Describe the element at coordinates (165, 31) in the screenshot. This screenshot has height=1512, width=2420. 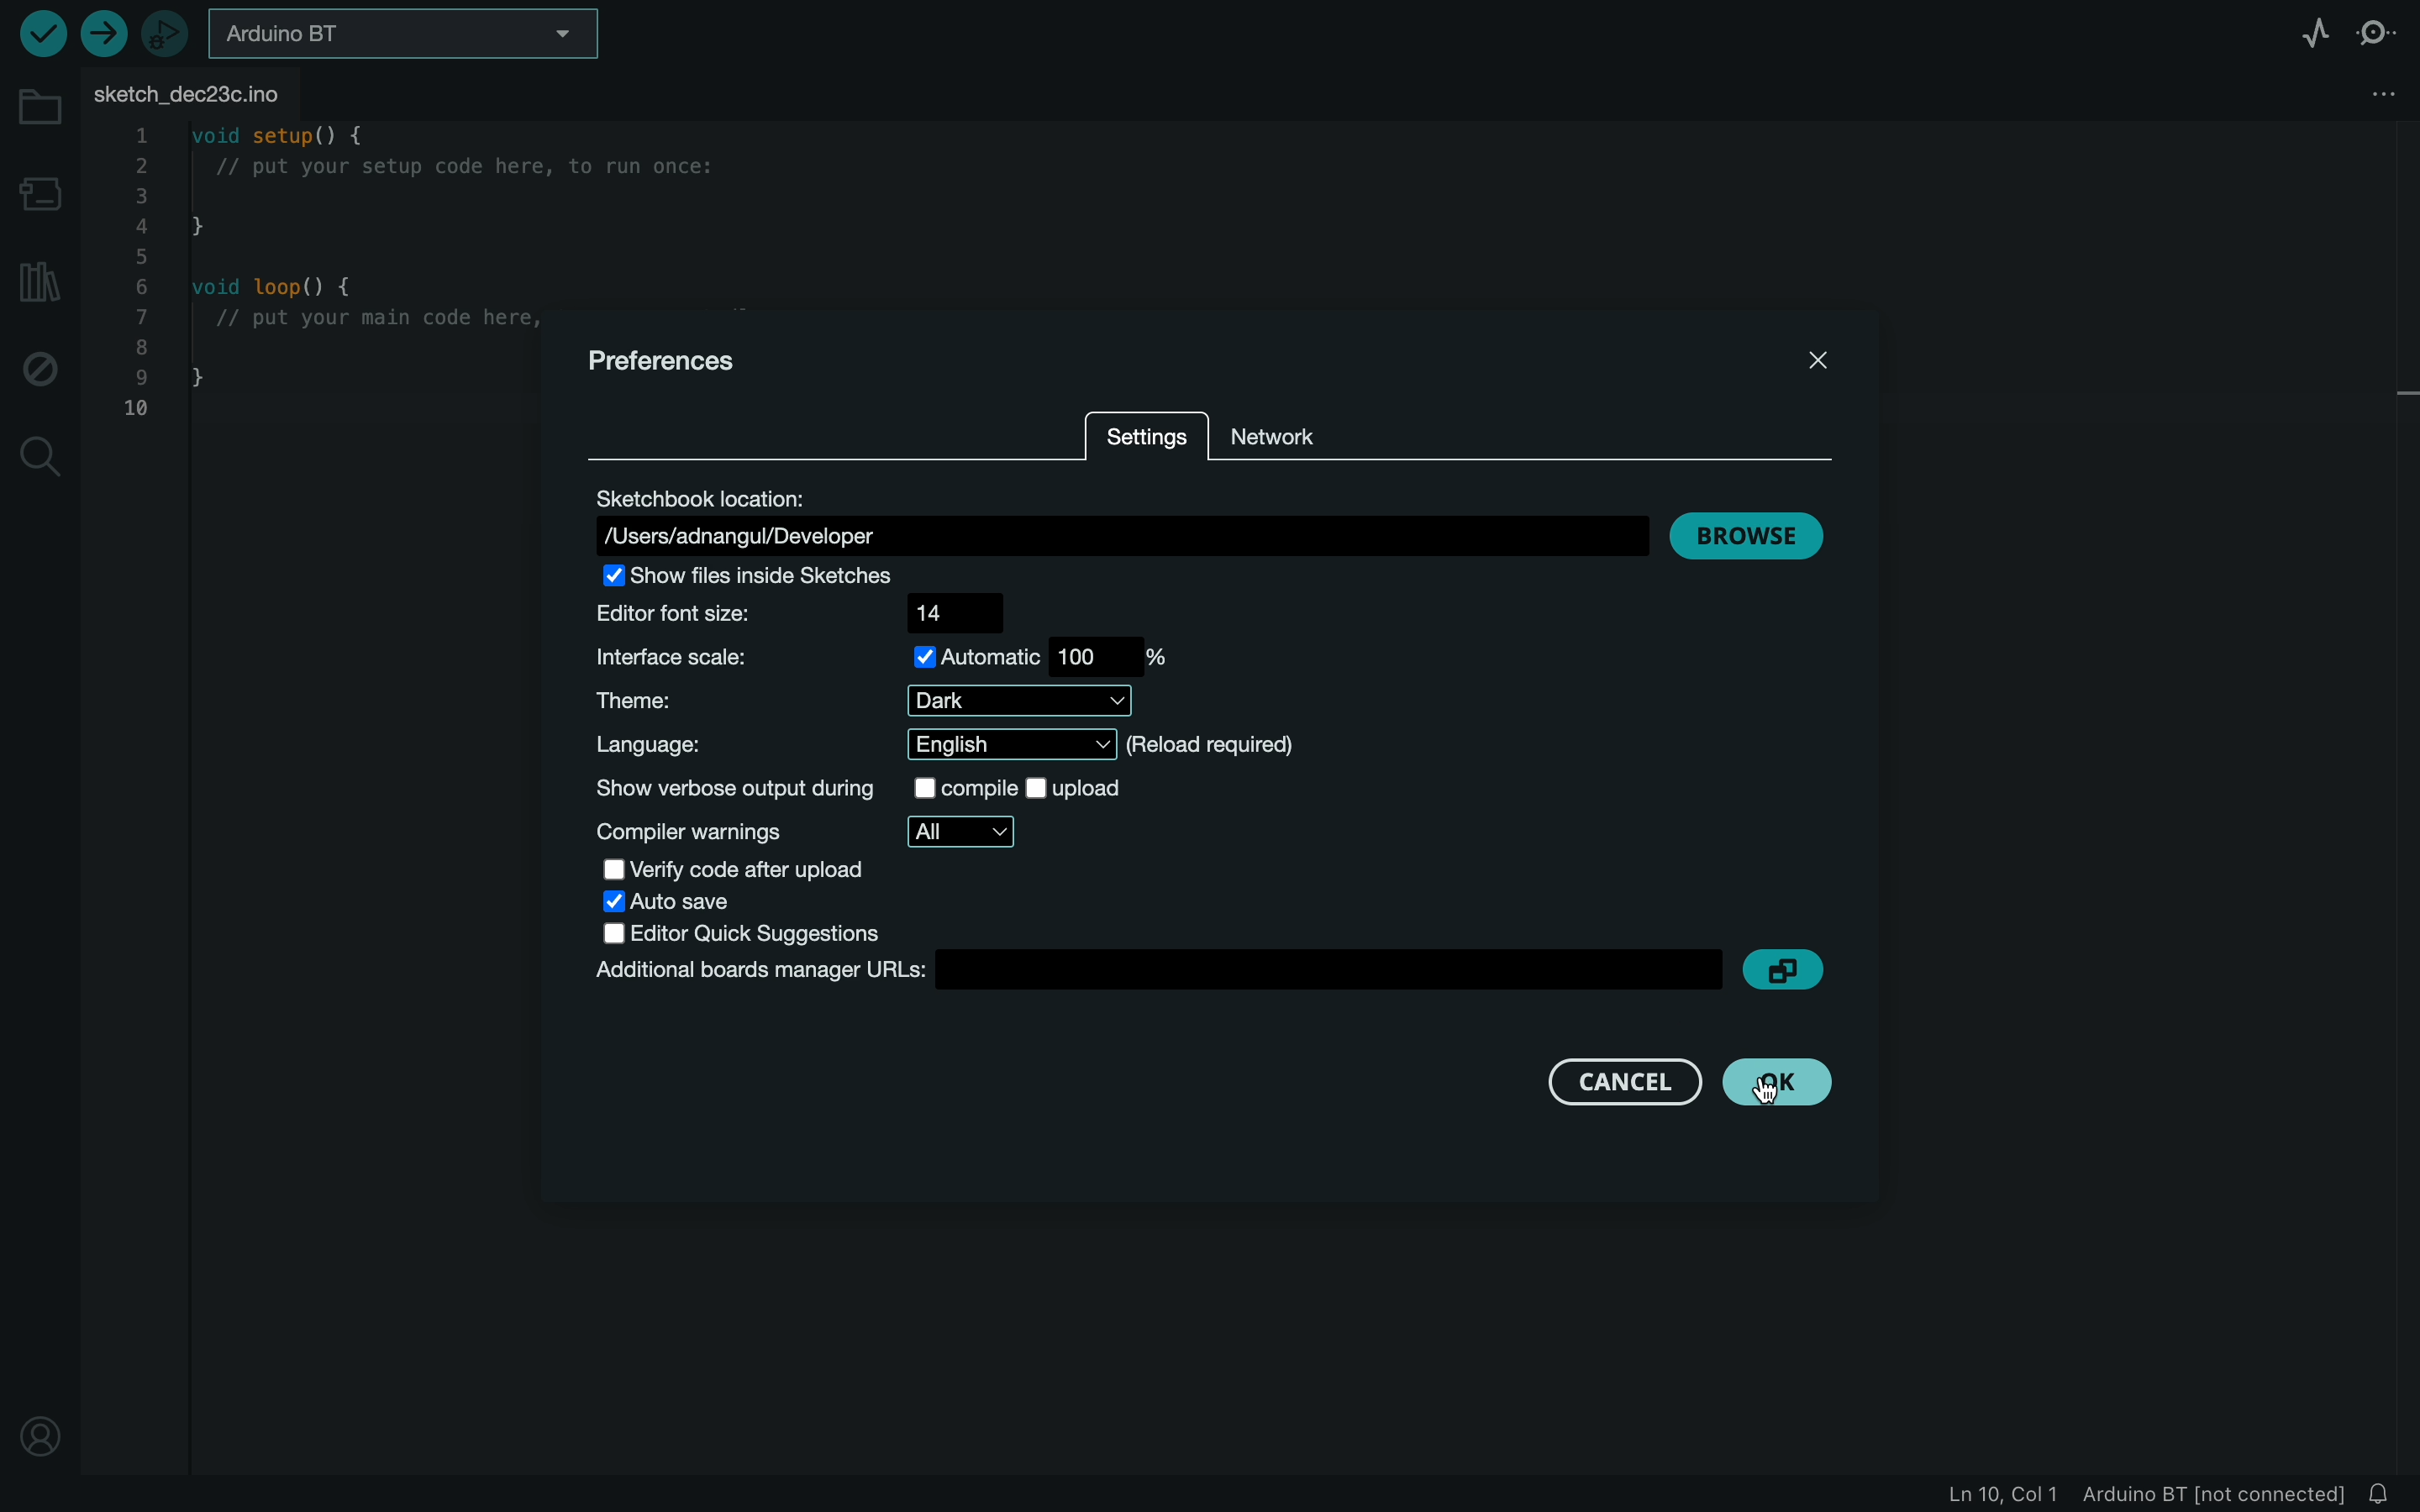
I see `debugger` at that location.